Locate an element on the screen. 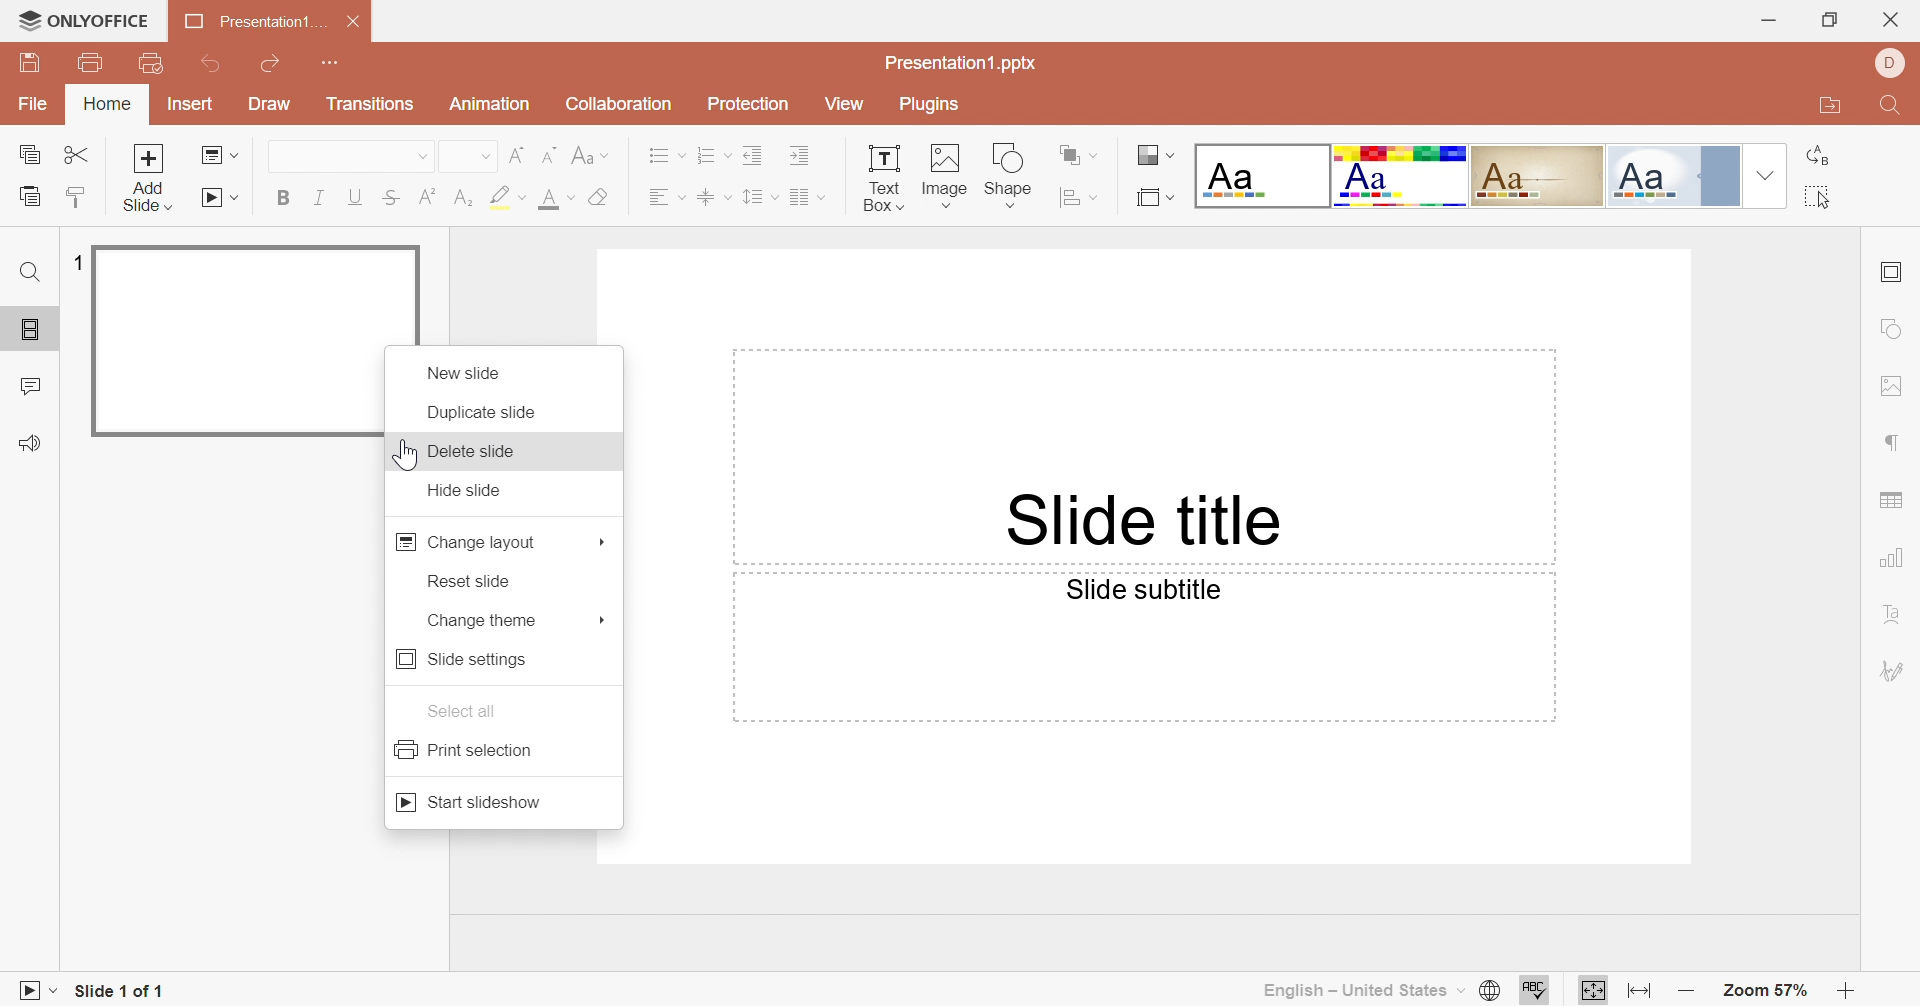 The image size is (1920, 1006). Fit to width is located at coordinates (1639, 992).